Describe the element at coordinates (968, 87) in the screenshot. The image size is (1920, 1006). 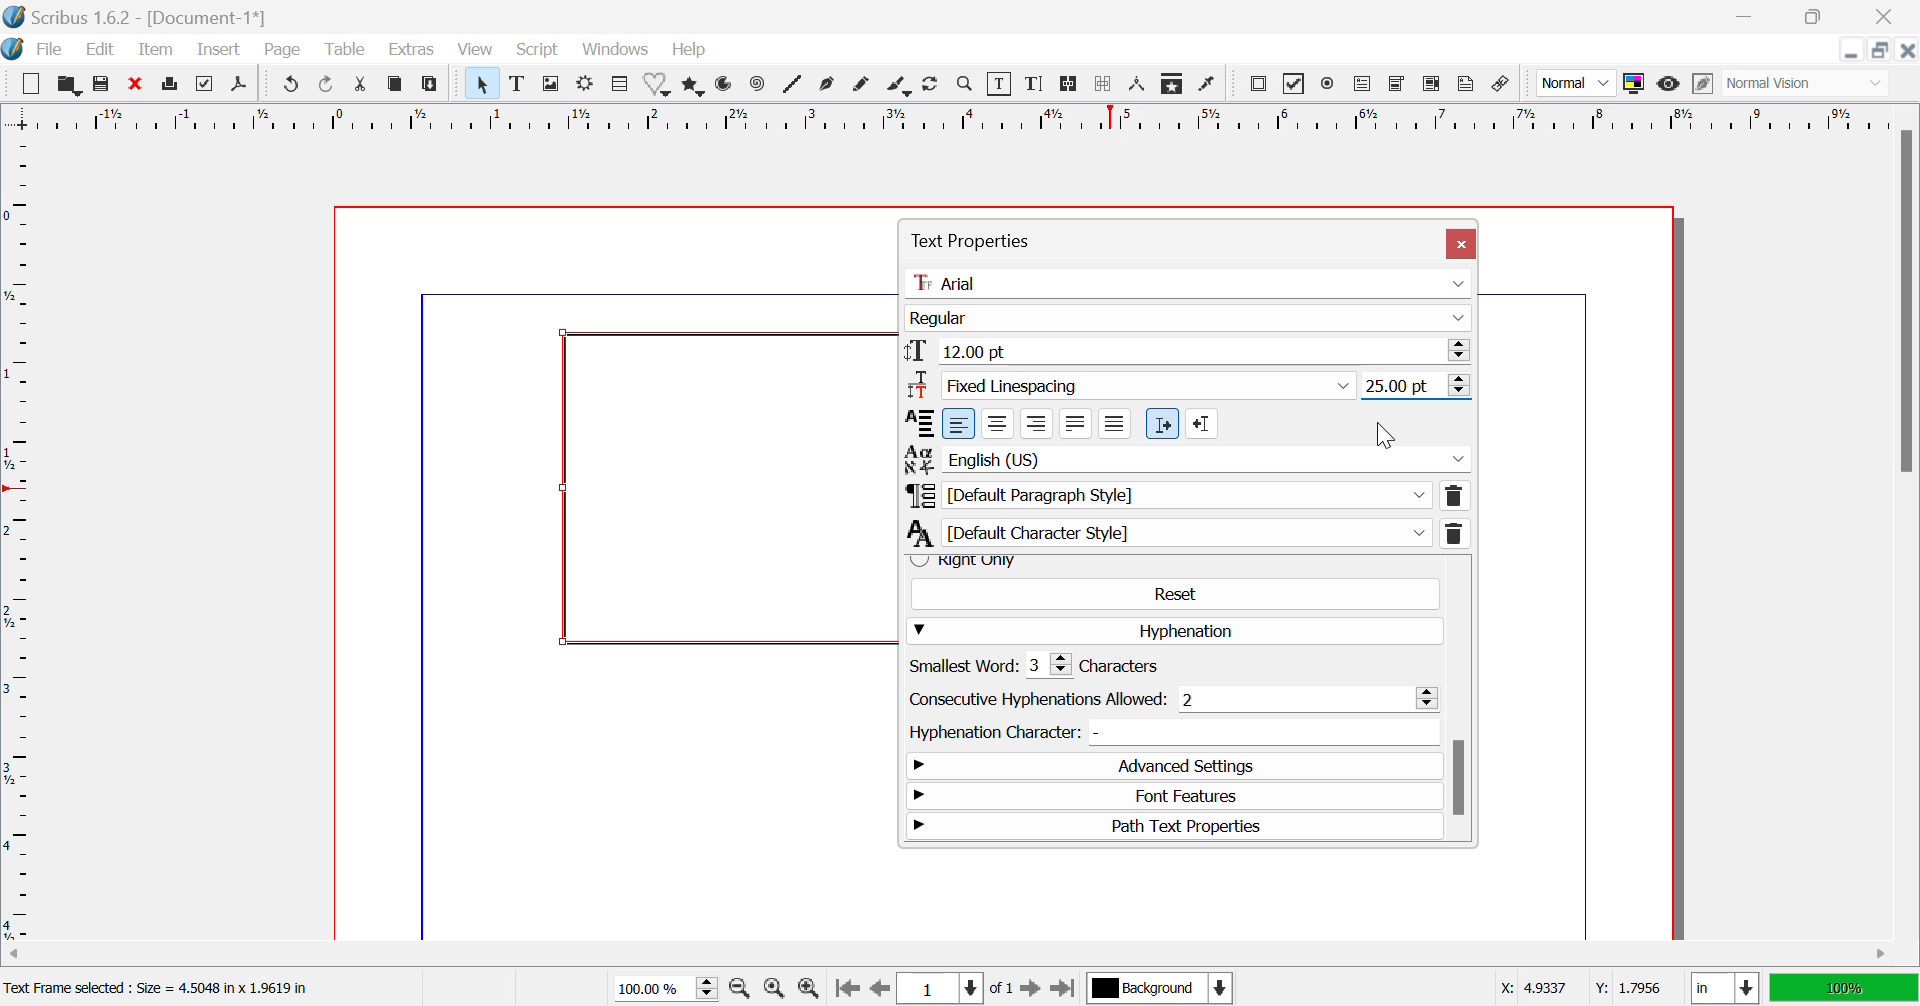
I see `Zoom` at that location.